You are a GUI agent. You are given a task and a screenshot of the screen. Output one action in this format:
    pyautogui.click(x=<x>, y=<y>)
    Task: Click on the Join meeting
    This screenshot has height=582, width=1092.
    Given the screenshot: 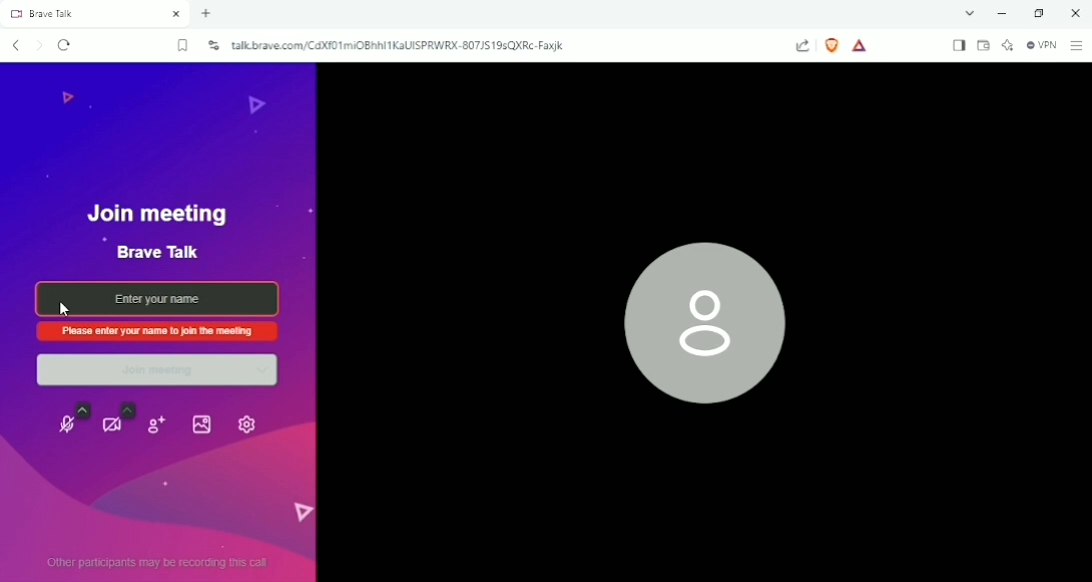 What is the action you would take?
    pyautogui.click(x=157, y=212)
    